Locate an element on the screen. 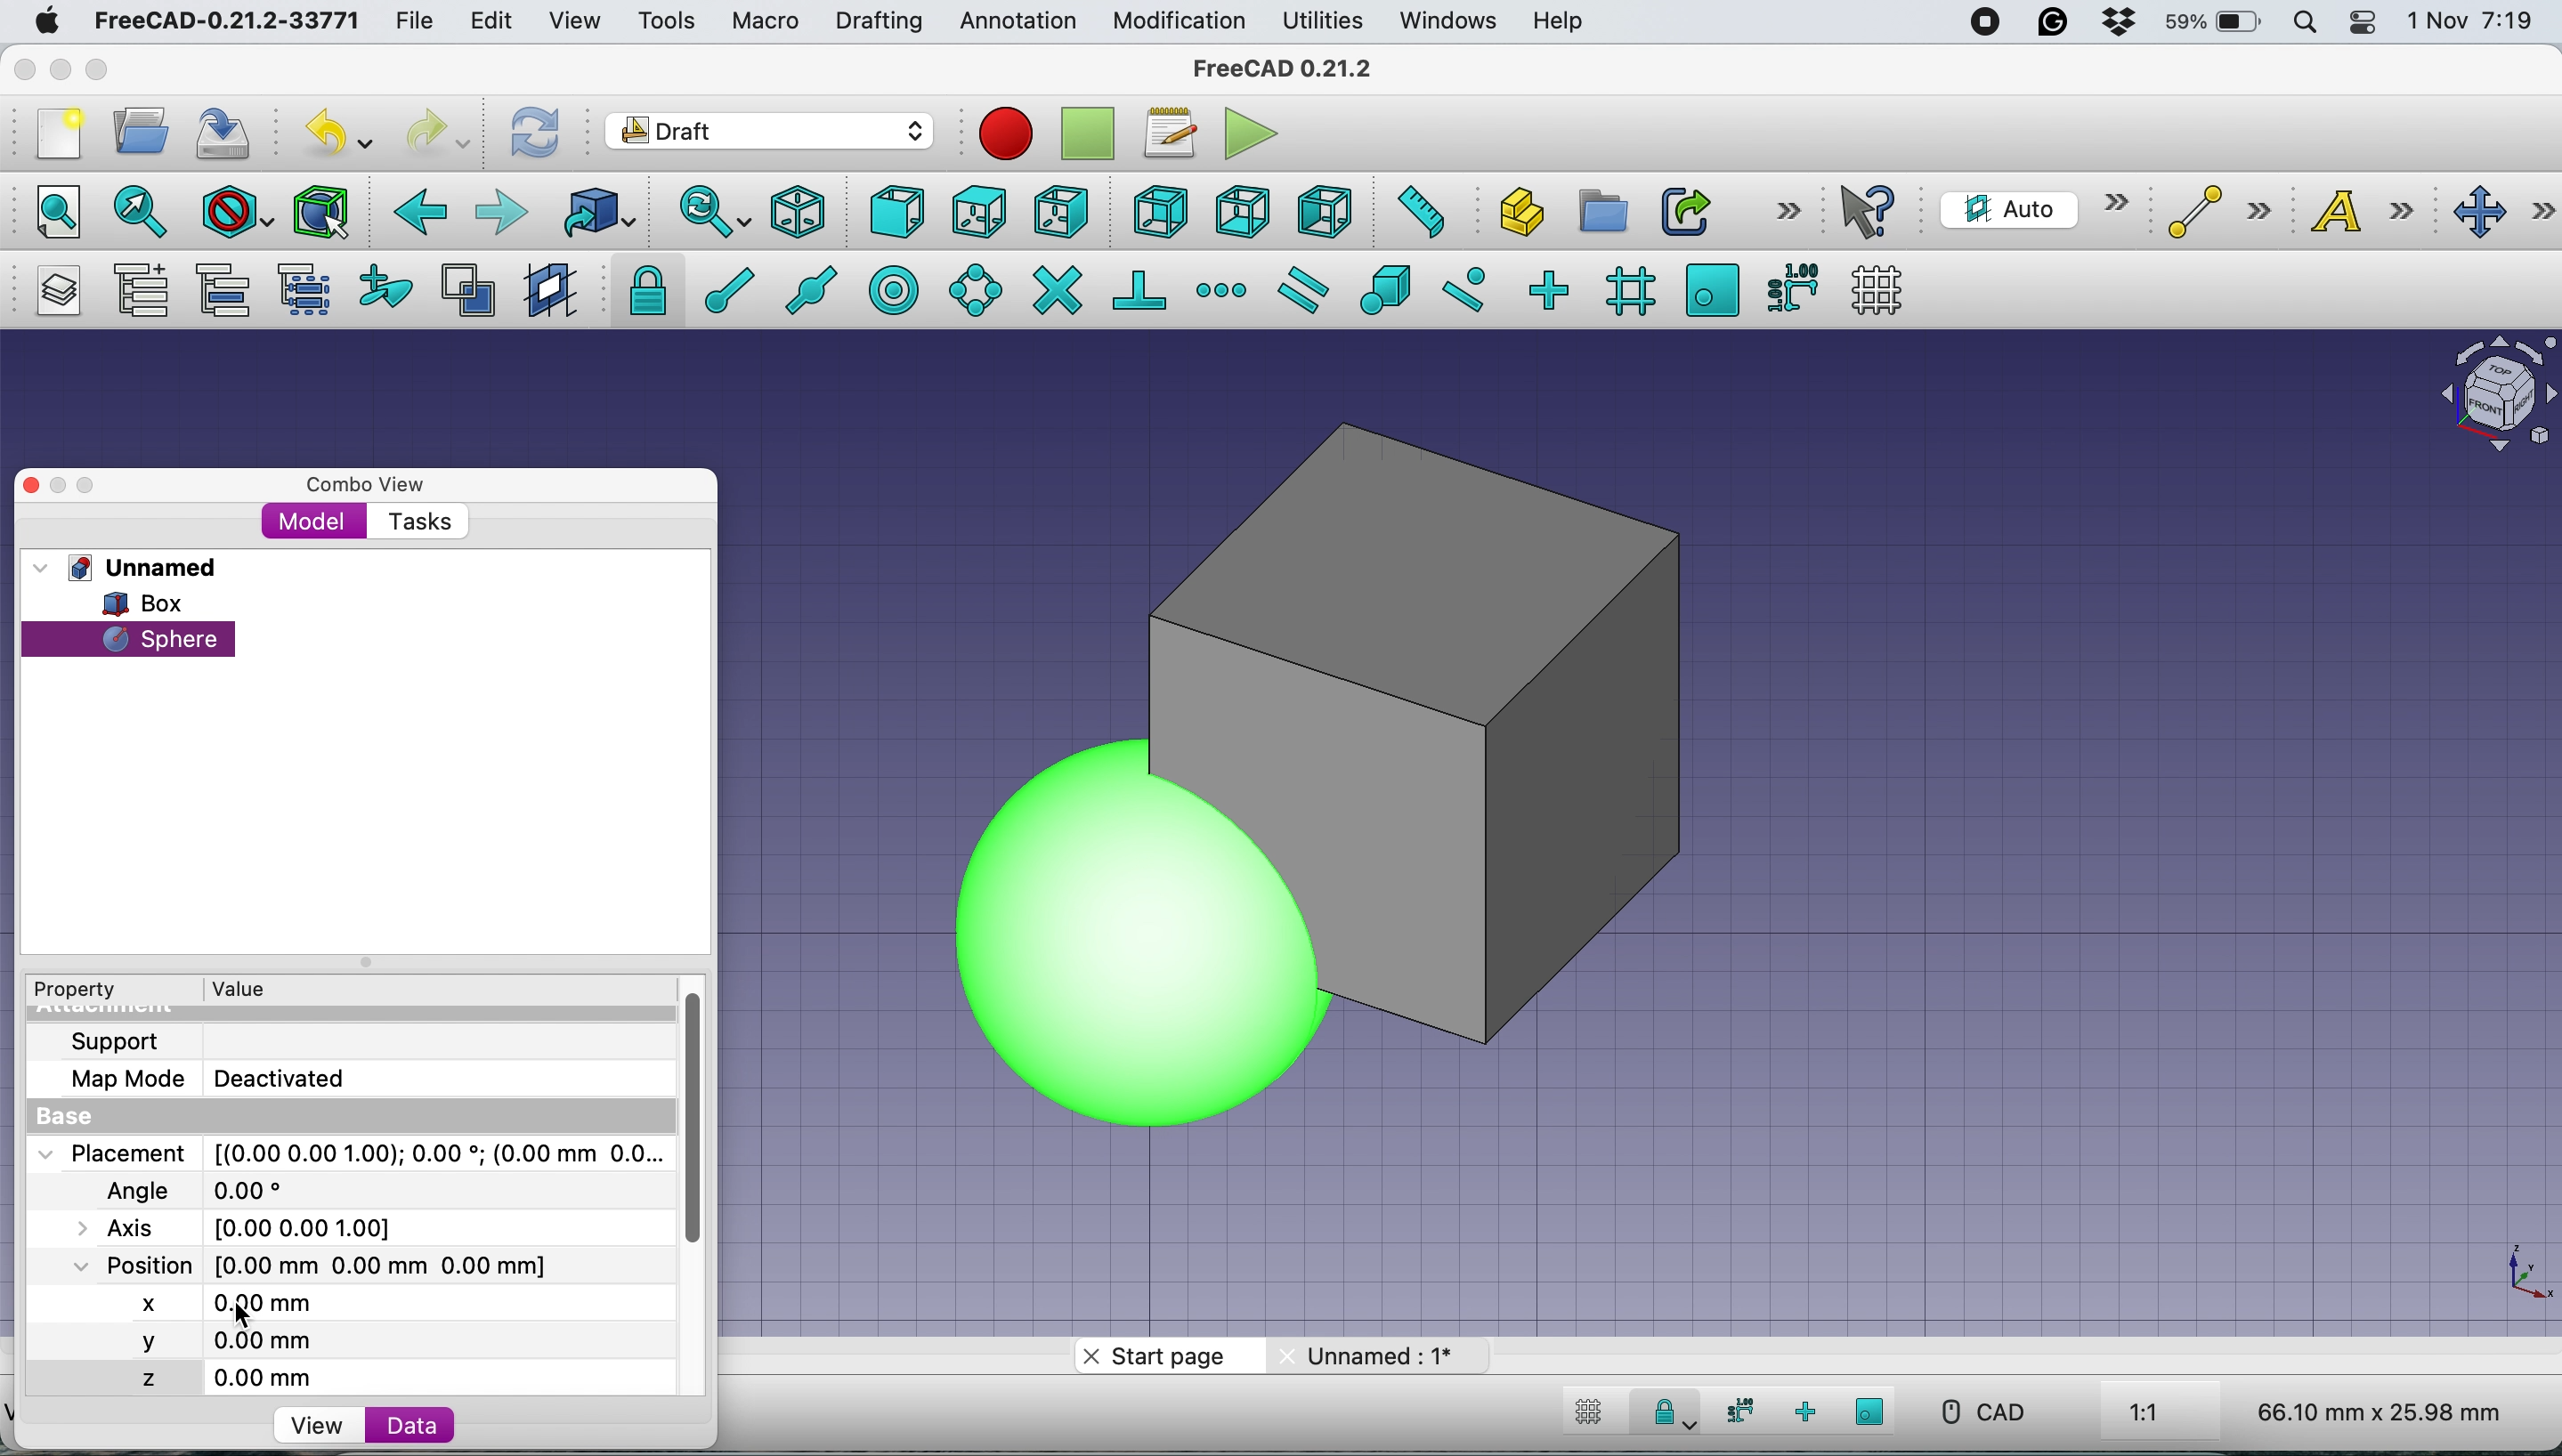  control center is located at coordinates (2364, 22).